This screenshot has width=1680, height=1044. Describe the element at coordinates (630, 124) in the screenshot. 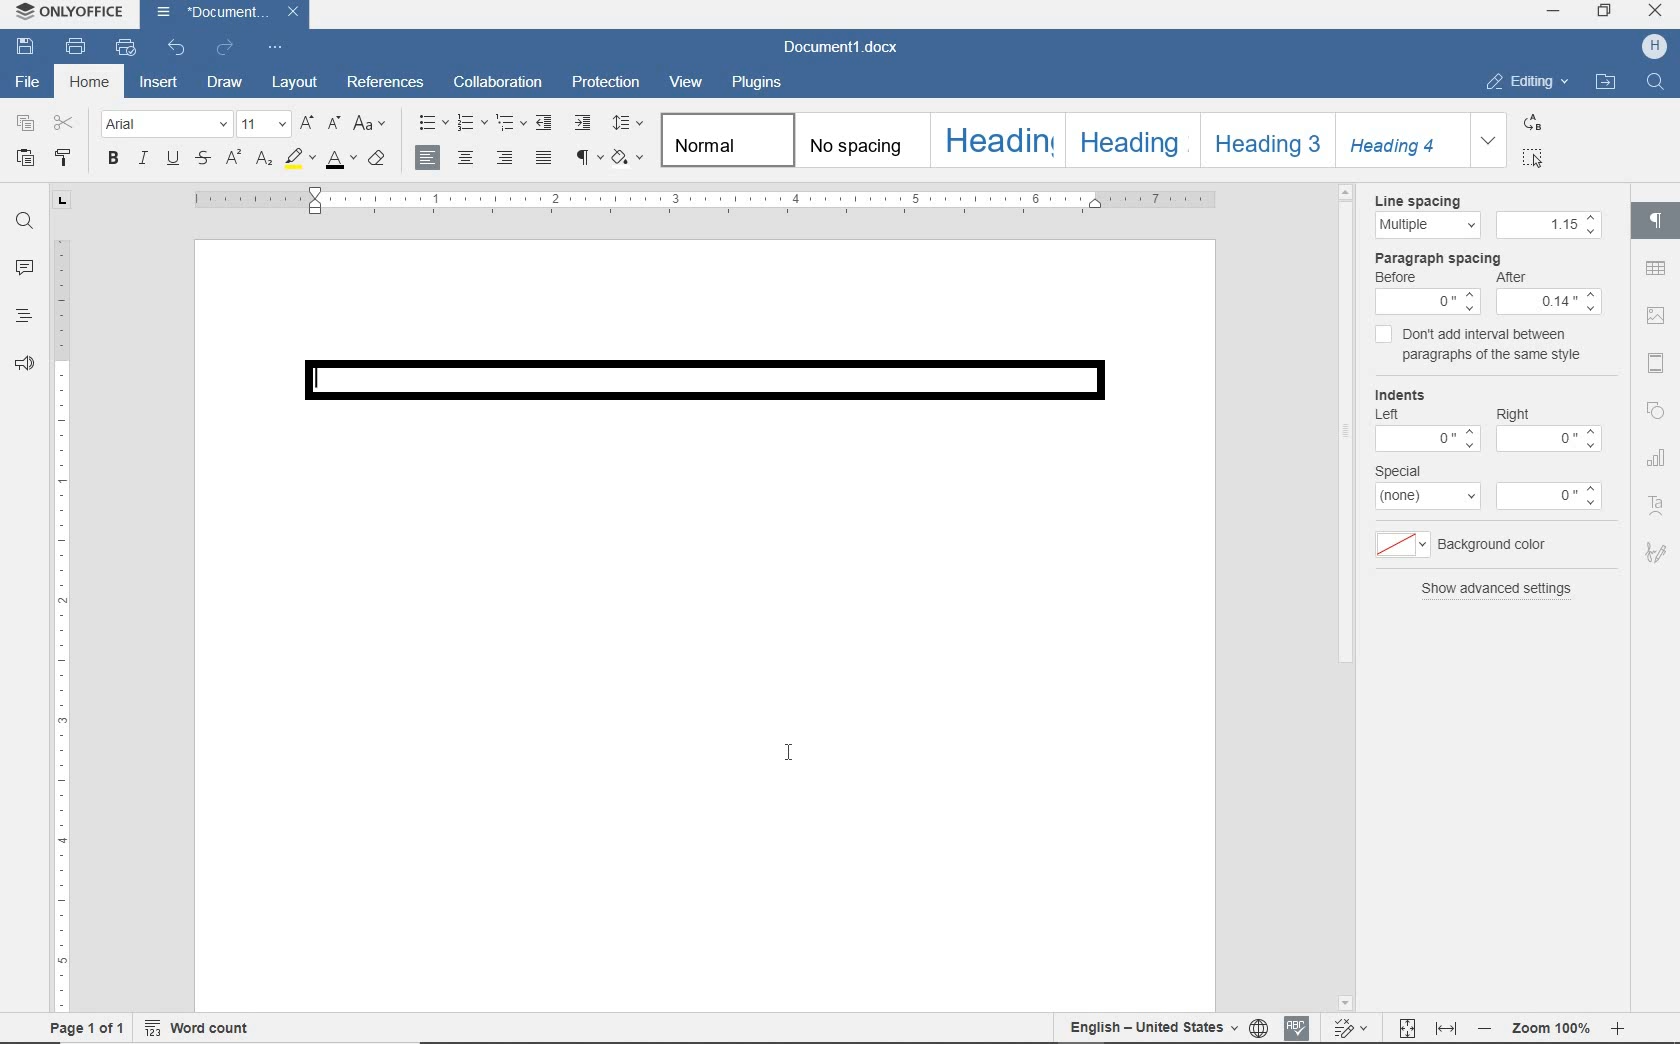

I see `paragraph line spacing` at that location.